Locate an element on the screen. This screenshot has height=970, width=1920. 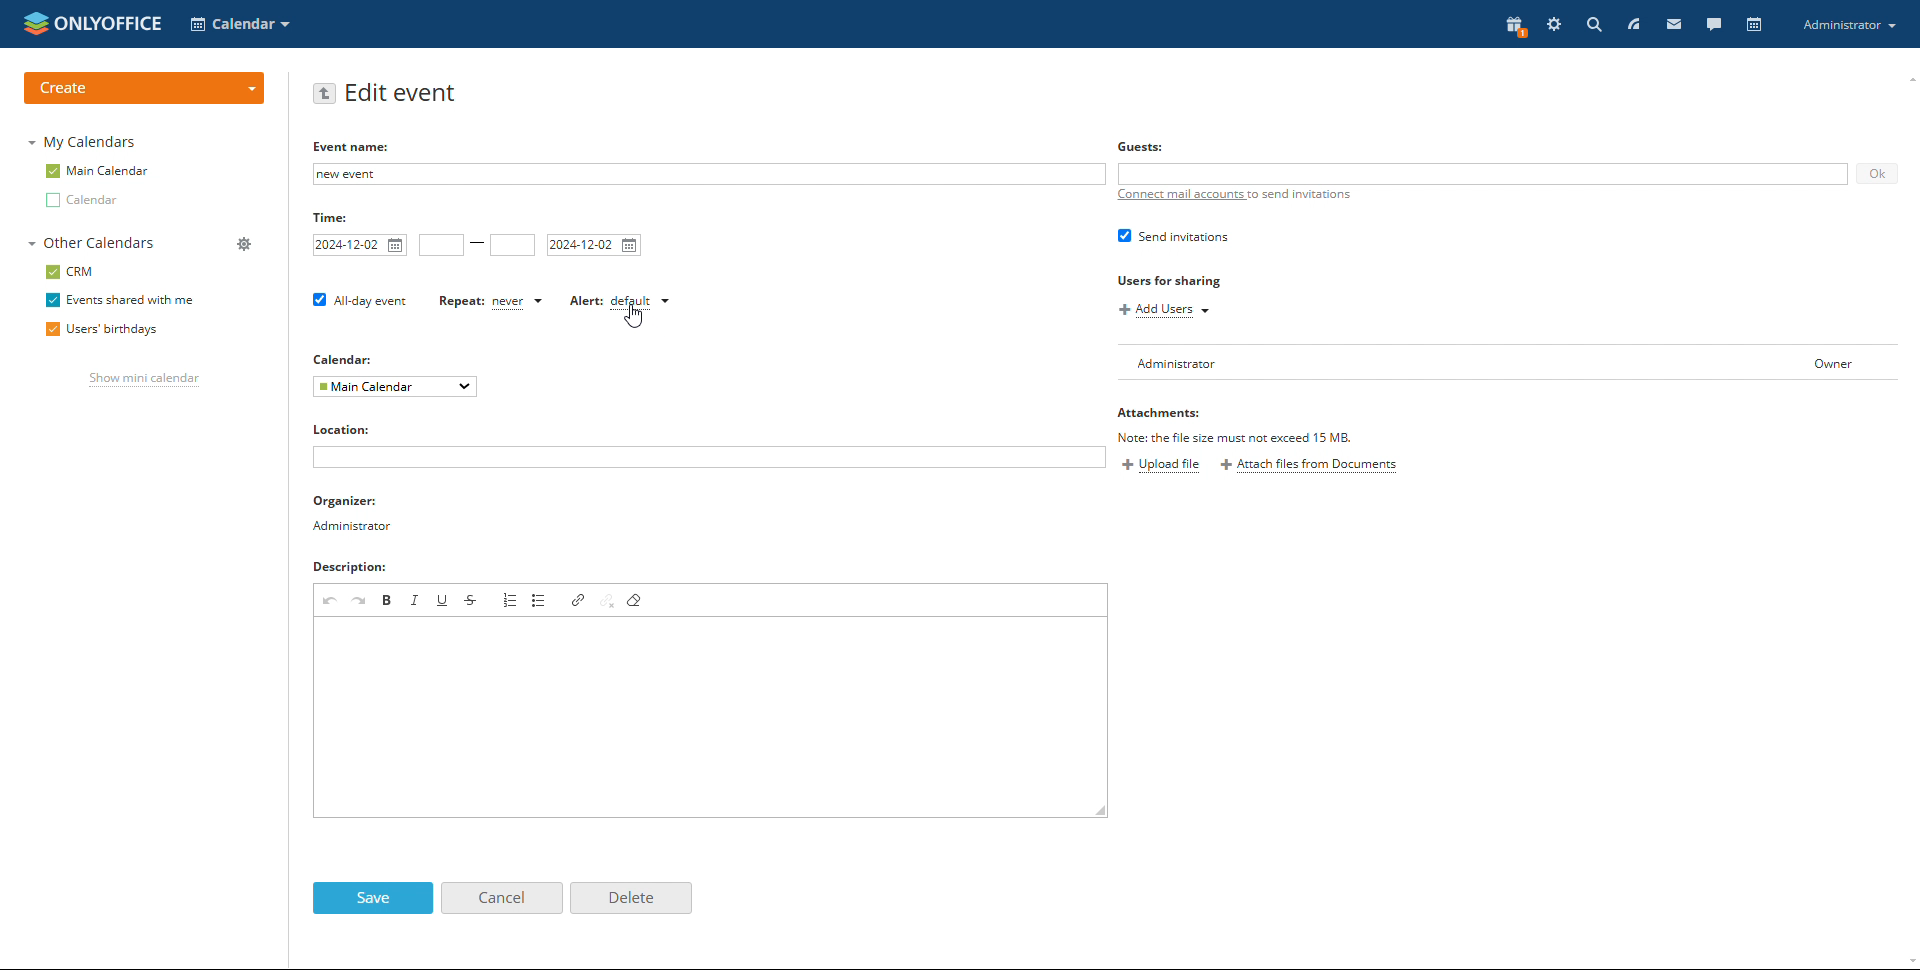
time: is located at coordinates (337, 218).